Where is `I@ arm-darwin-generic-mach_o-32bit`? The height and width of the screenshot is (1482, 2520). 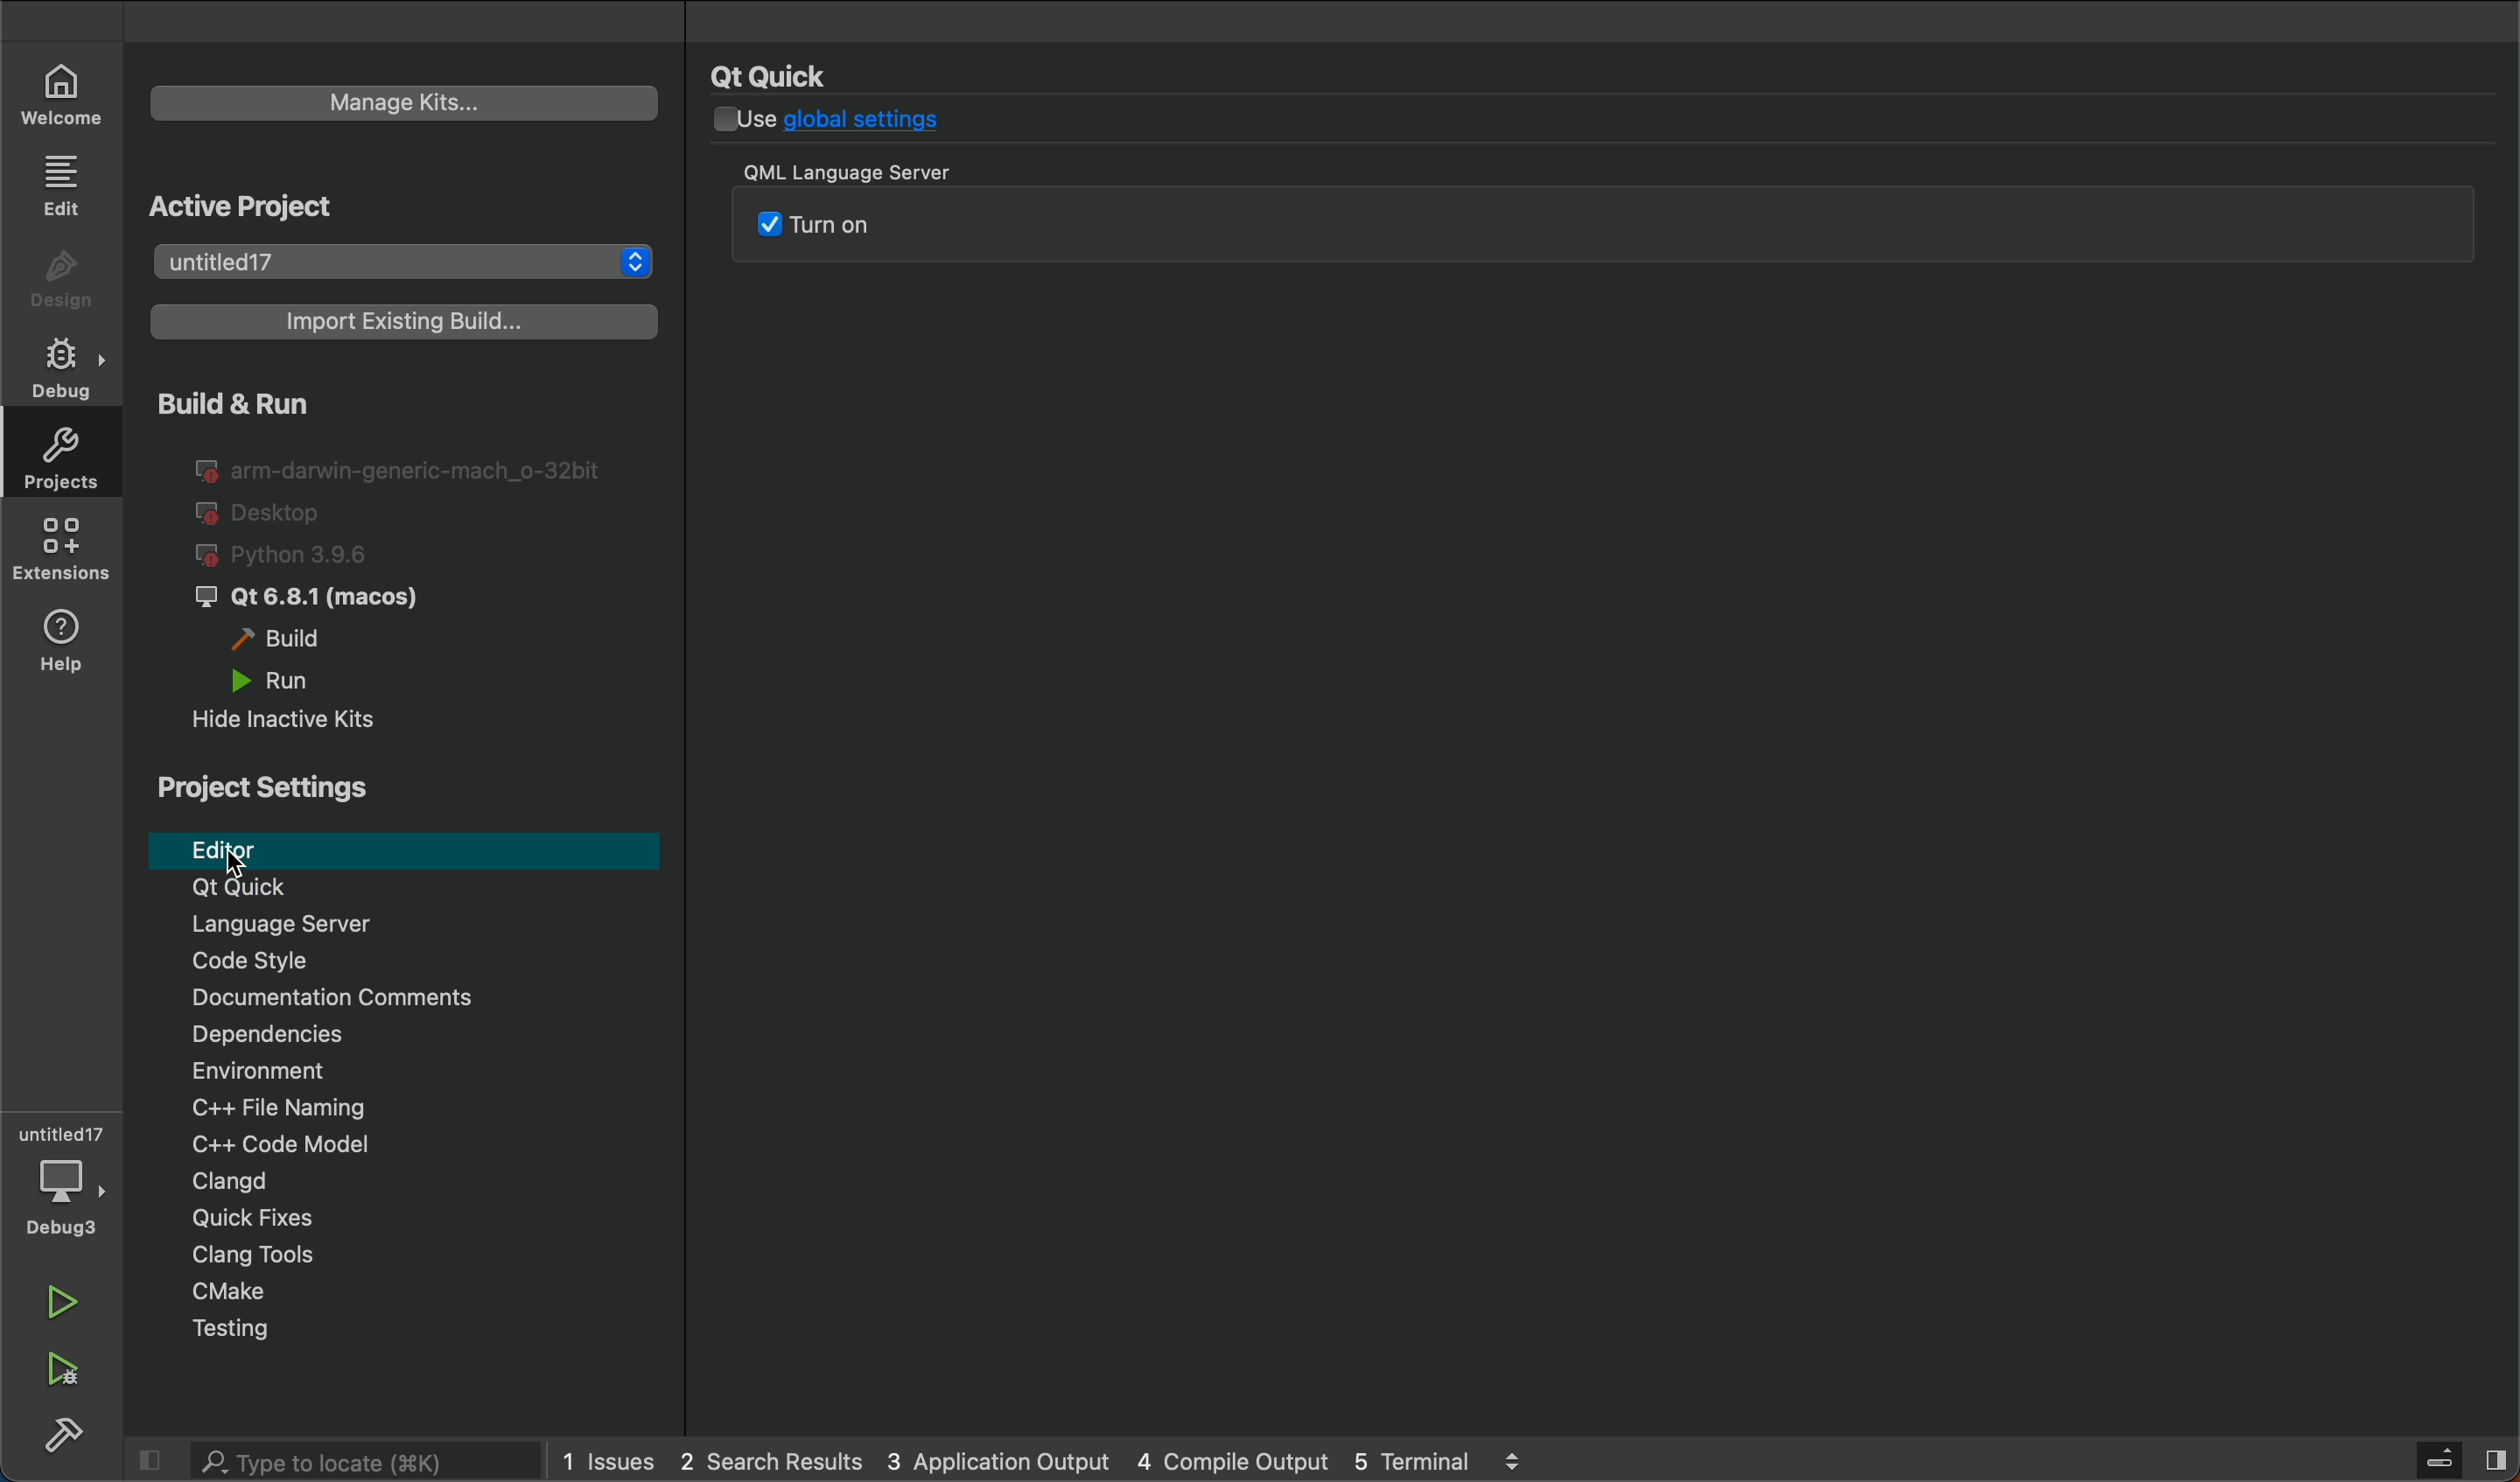
I@ arm-darwin-generic-mach_o-32bit is located at coordinates (404, 469).